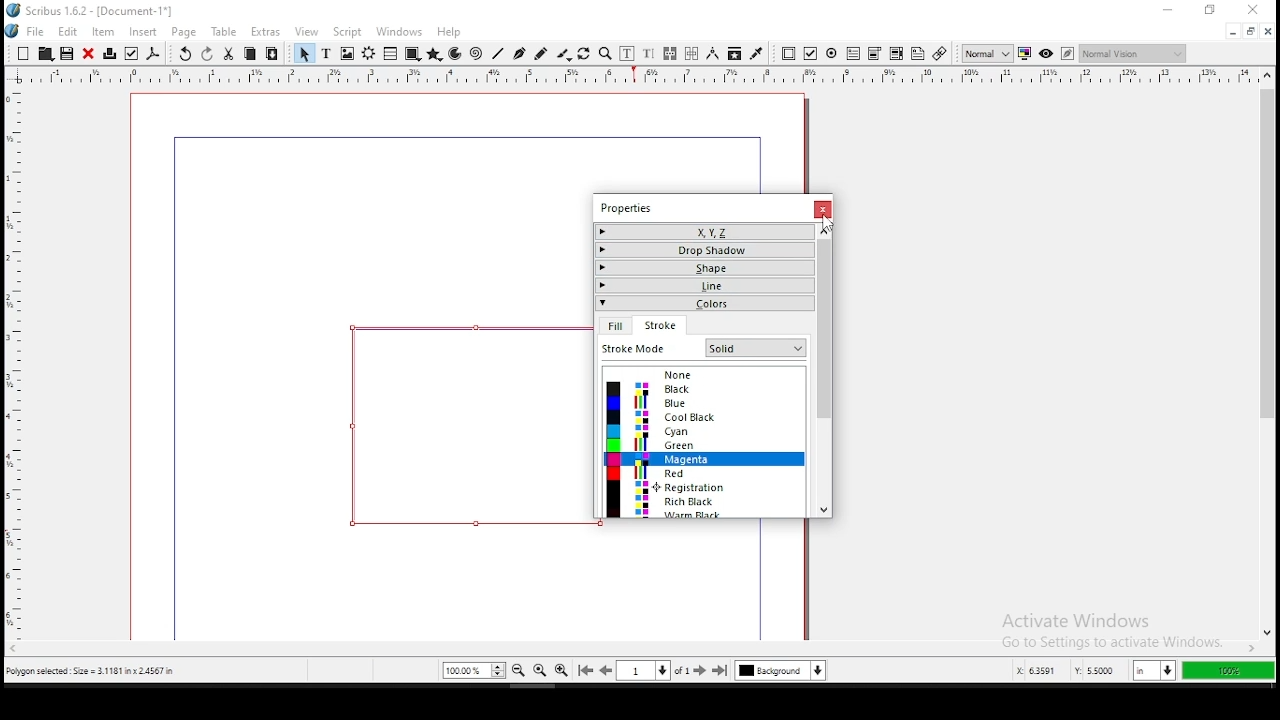 This screenshot has width=1280, height=720. Describe the element at coordinates (23, 52) in the screenshot. I see `new` at that location.